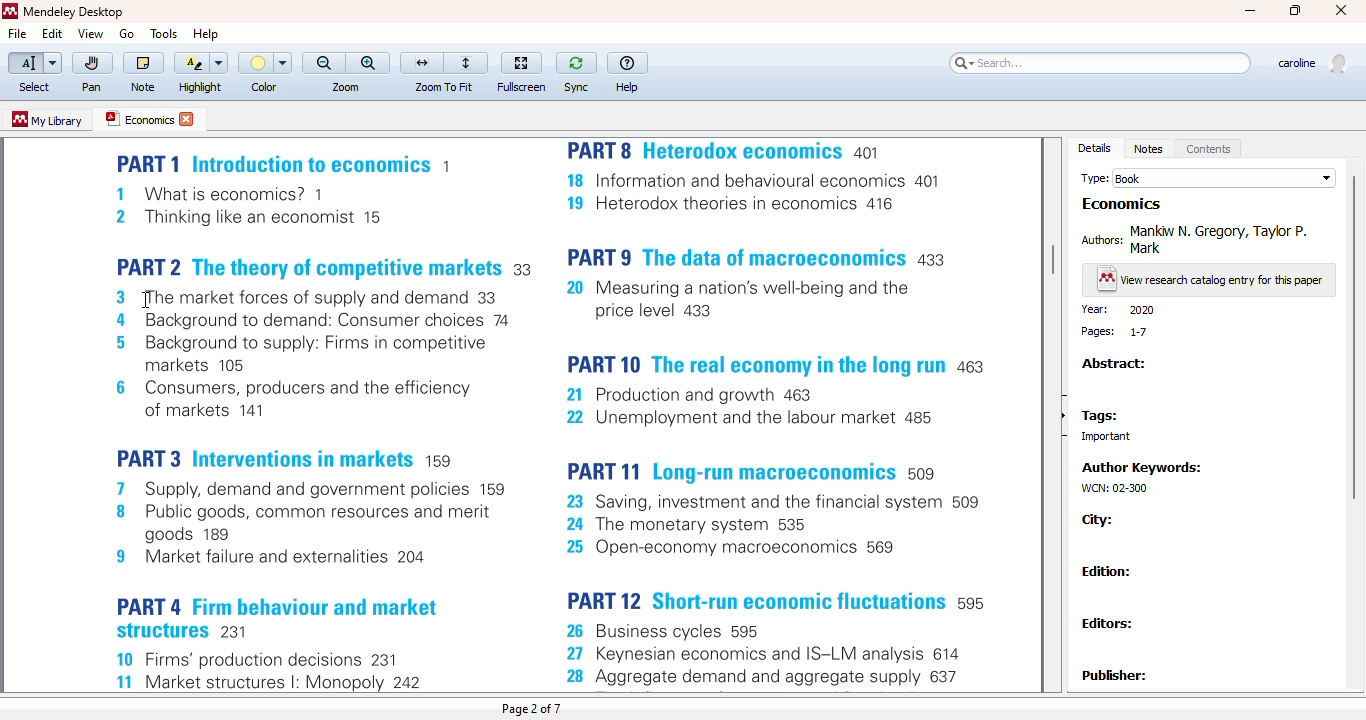 Image resolution: width=1366 pixels, height=720 pixels. What do you see at coordinates (1351, 337) in the screenshot?
I see `vertical scroll bar` at bounding box center [1351, 337].